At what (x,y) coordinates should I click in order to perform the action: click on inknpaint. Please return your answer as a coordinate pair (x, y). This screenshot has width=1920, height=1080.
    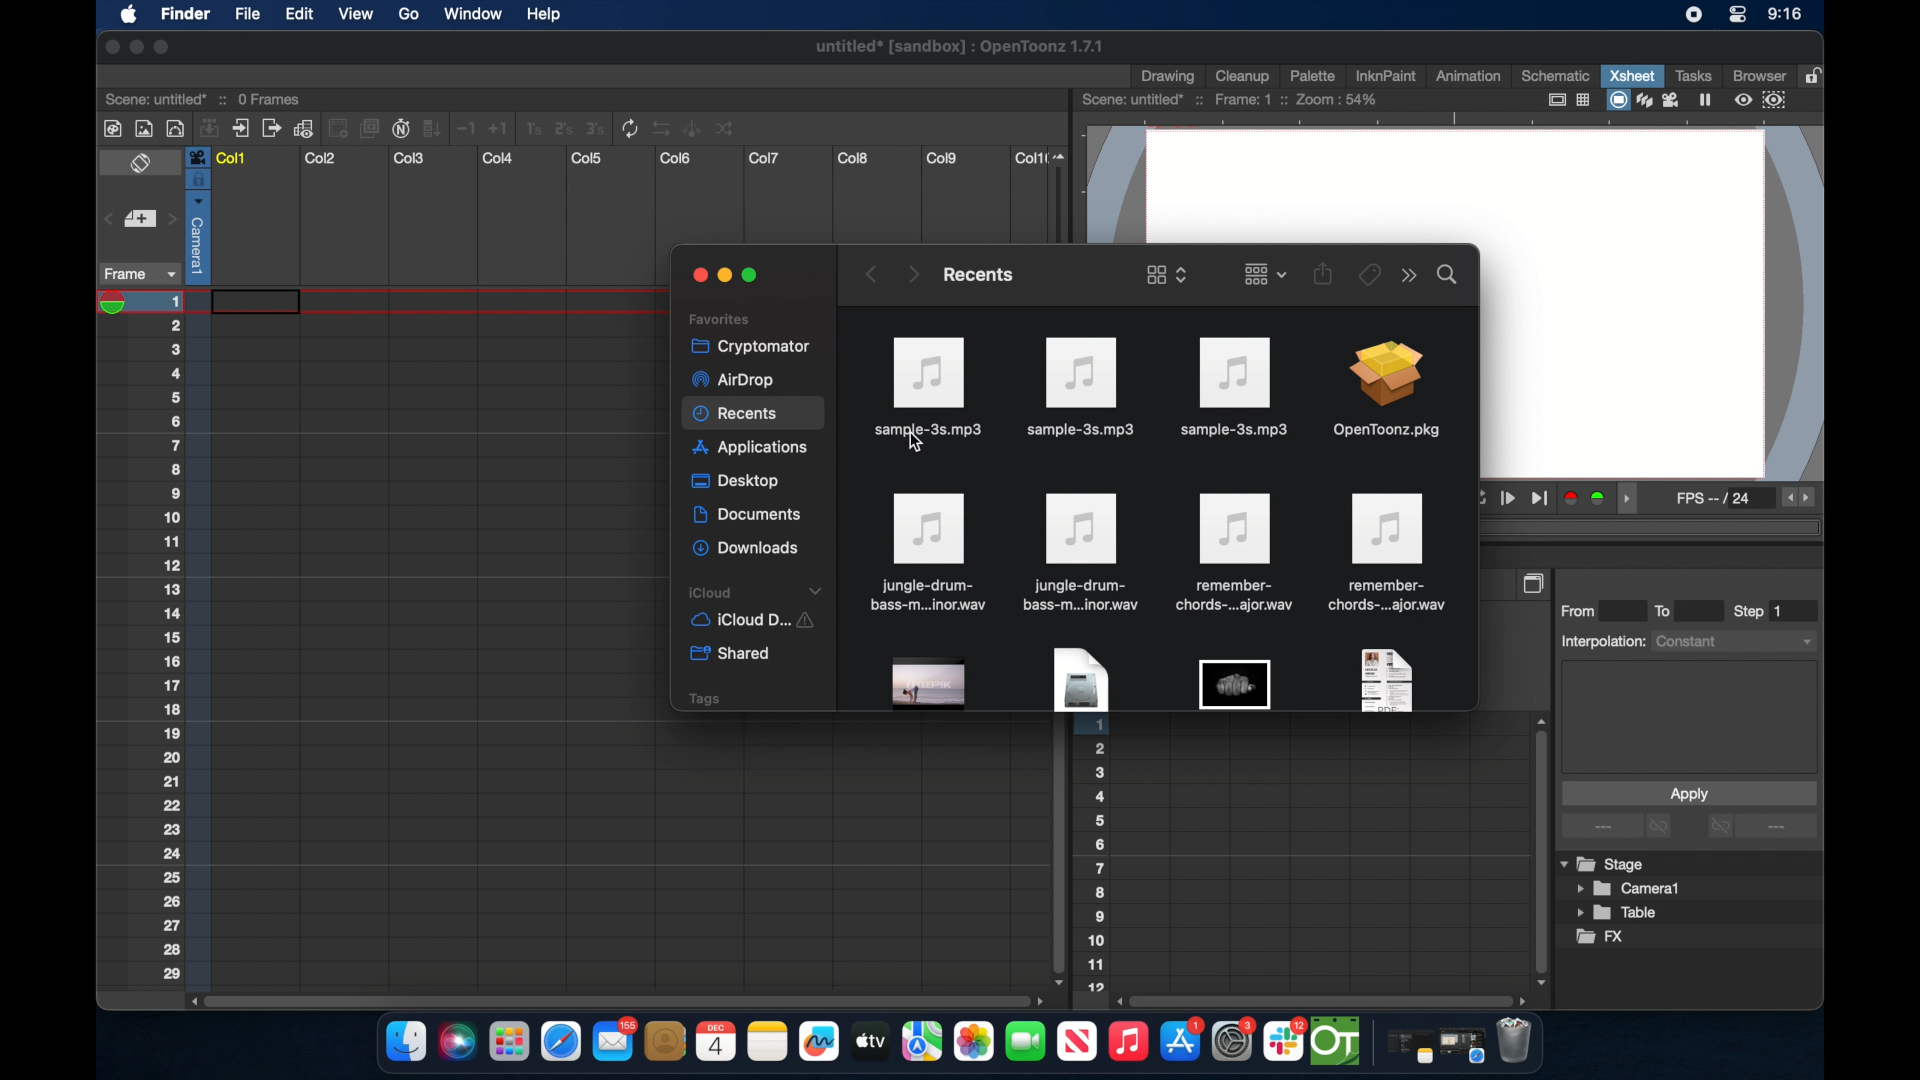
    Looking at the image, I should click on (1385, 75).